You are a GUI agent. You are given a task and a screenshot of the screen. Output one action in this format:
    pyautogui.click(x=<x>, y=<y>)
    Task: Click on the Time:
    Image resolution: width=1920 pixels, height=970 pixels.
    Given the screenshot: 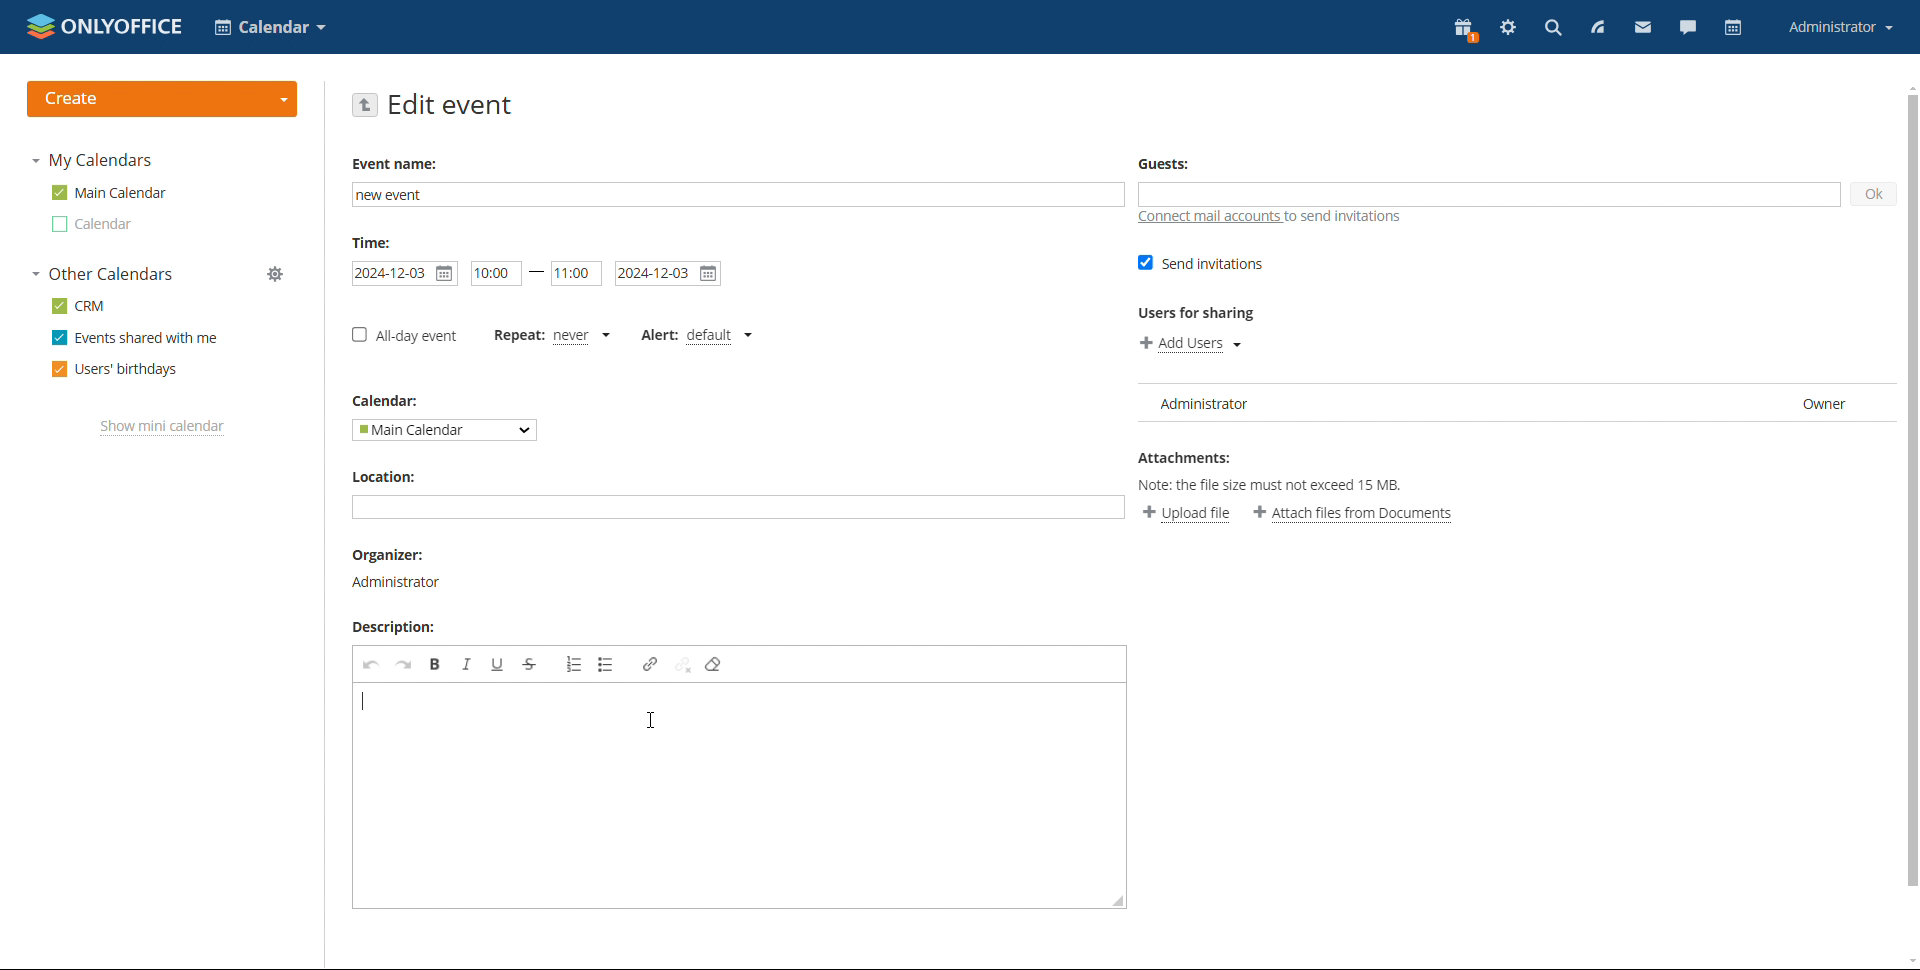 What is the action you would take?
    pyautogui.click(x=375, y=242)
    